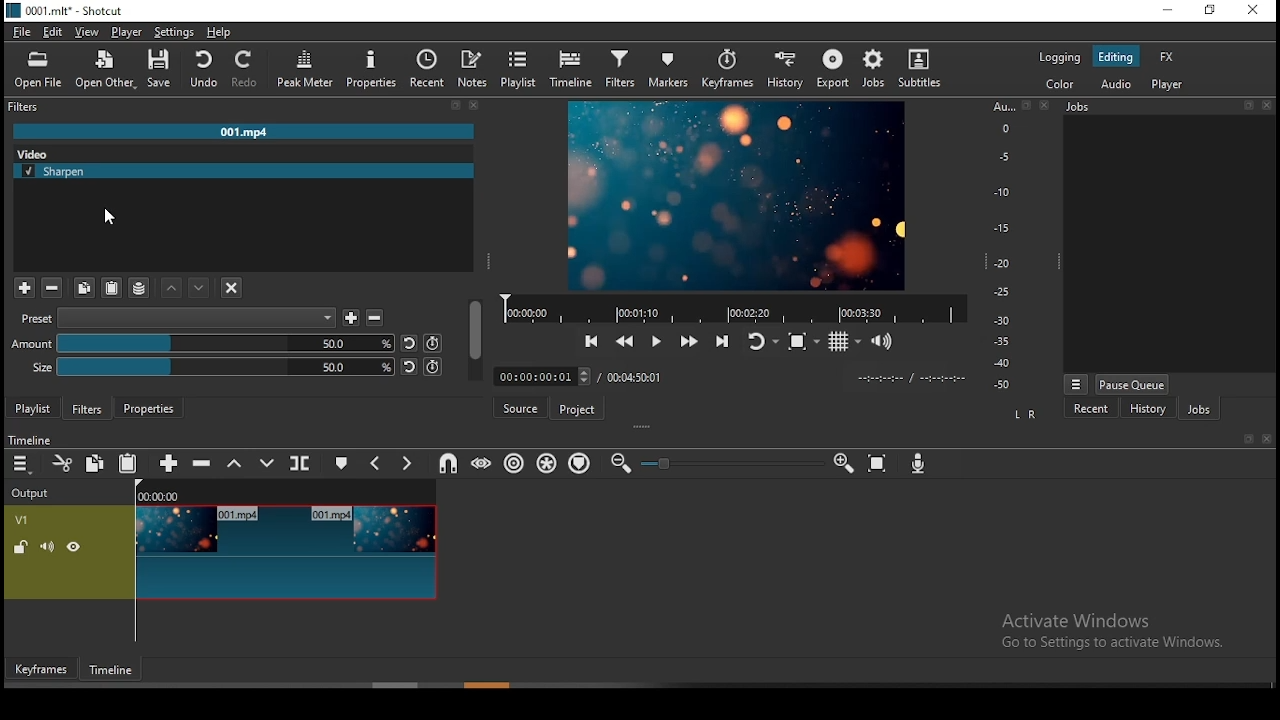 The height and width of the screenshot is (720, 1280). What do you see at coordinates (173, 33) in the screenshot?
I see `settings` at bounding box center [173, 33].